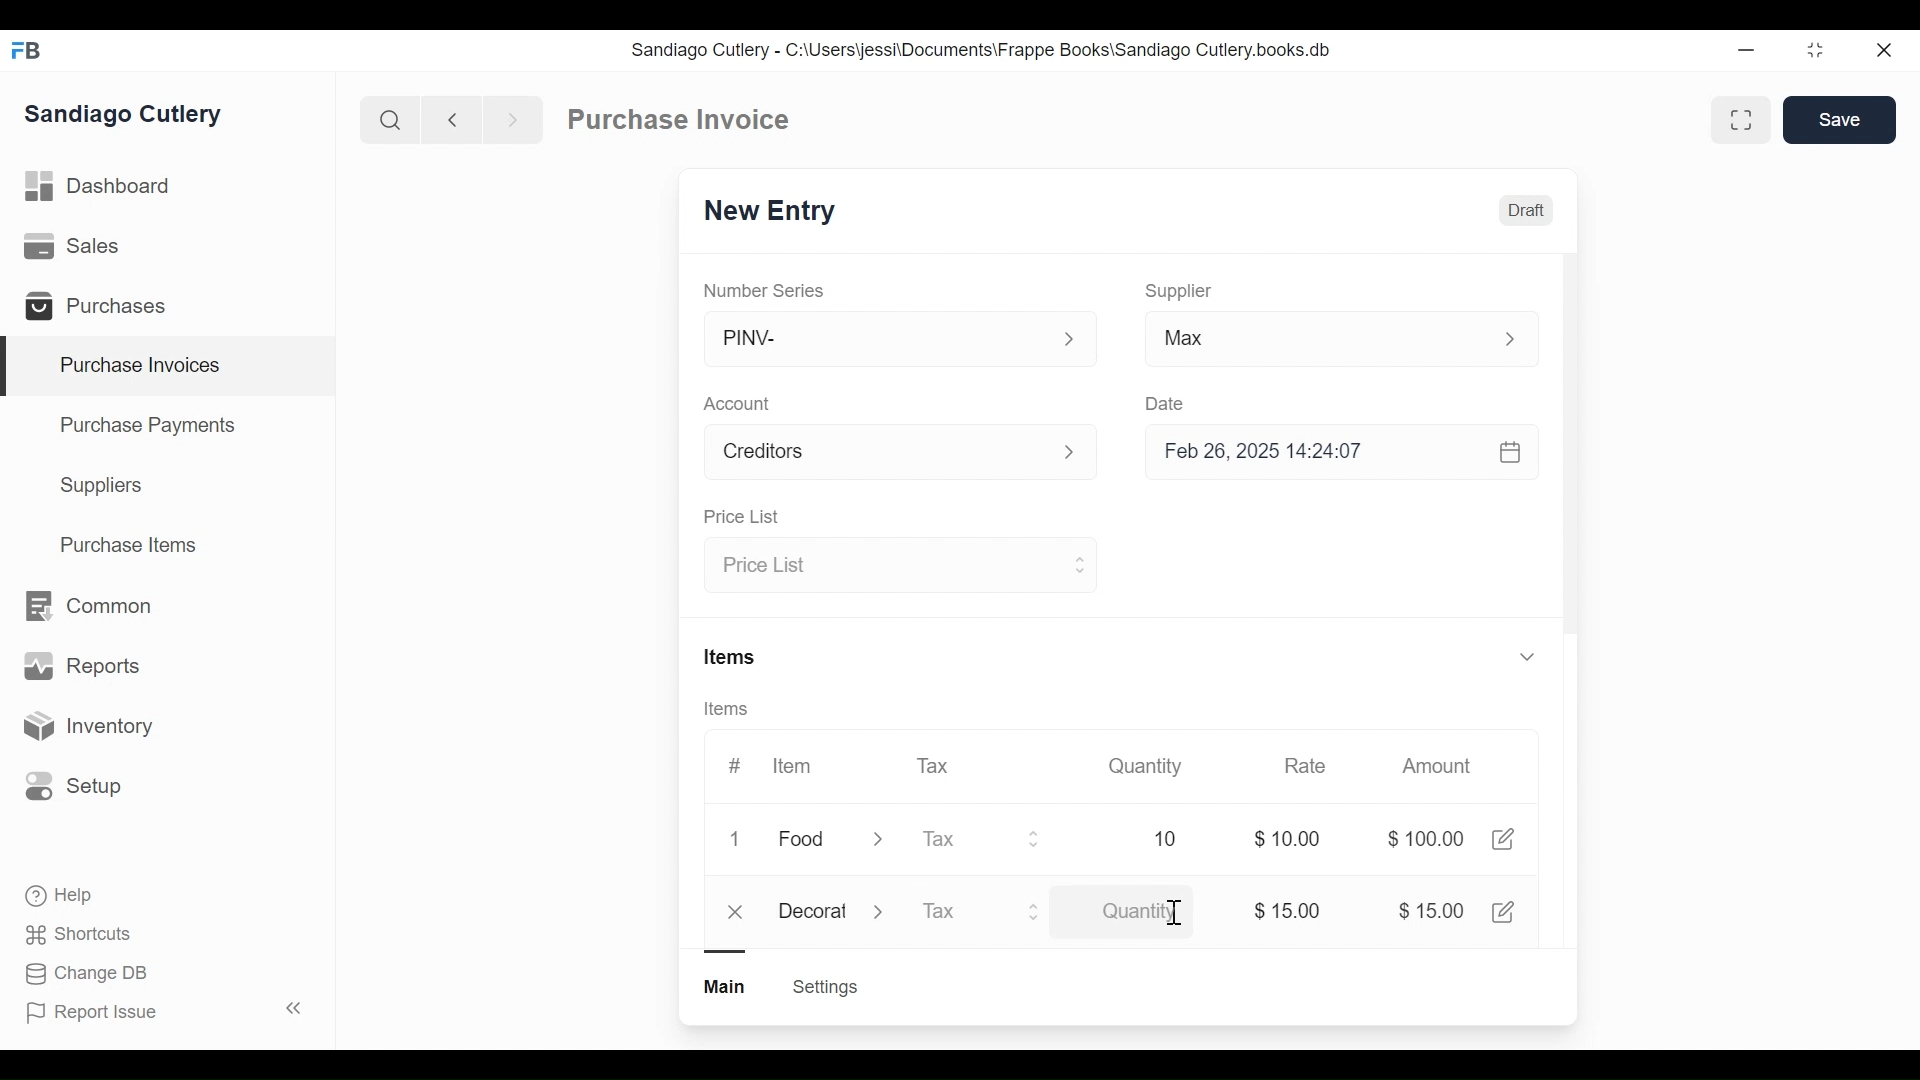 The width and height of the screenshot is (1920, 1080). I want to click on Main, so click(727, 985).